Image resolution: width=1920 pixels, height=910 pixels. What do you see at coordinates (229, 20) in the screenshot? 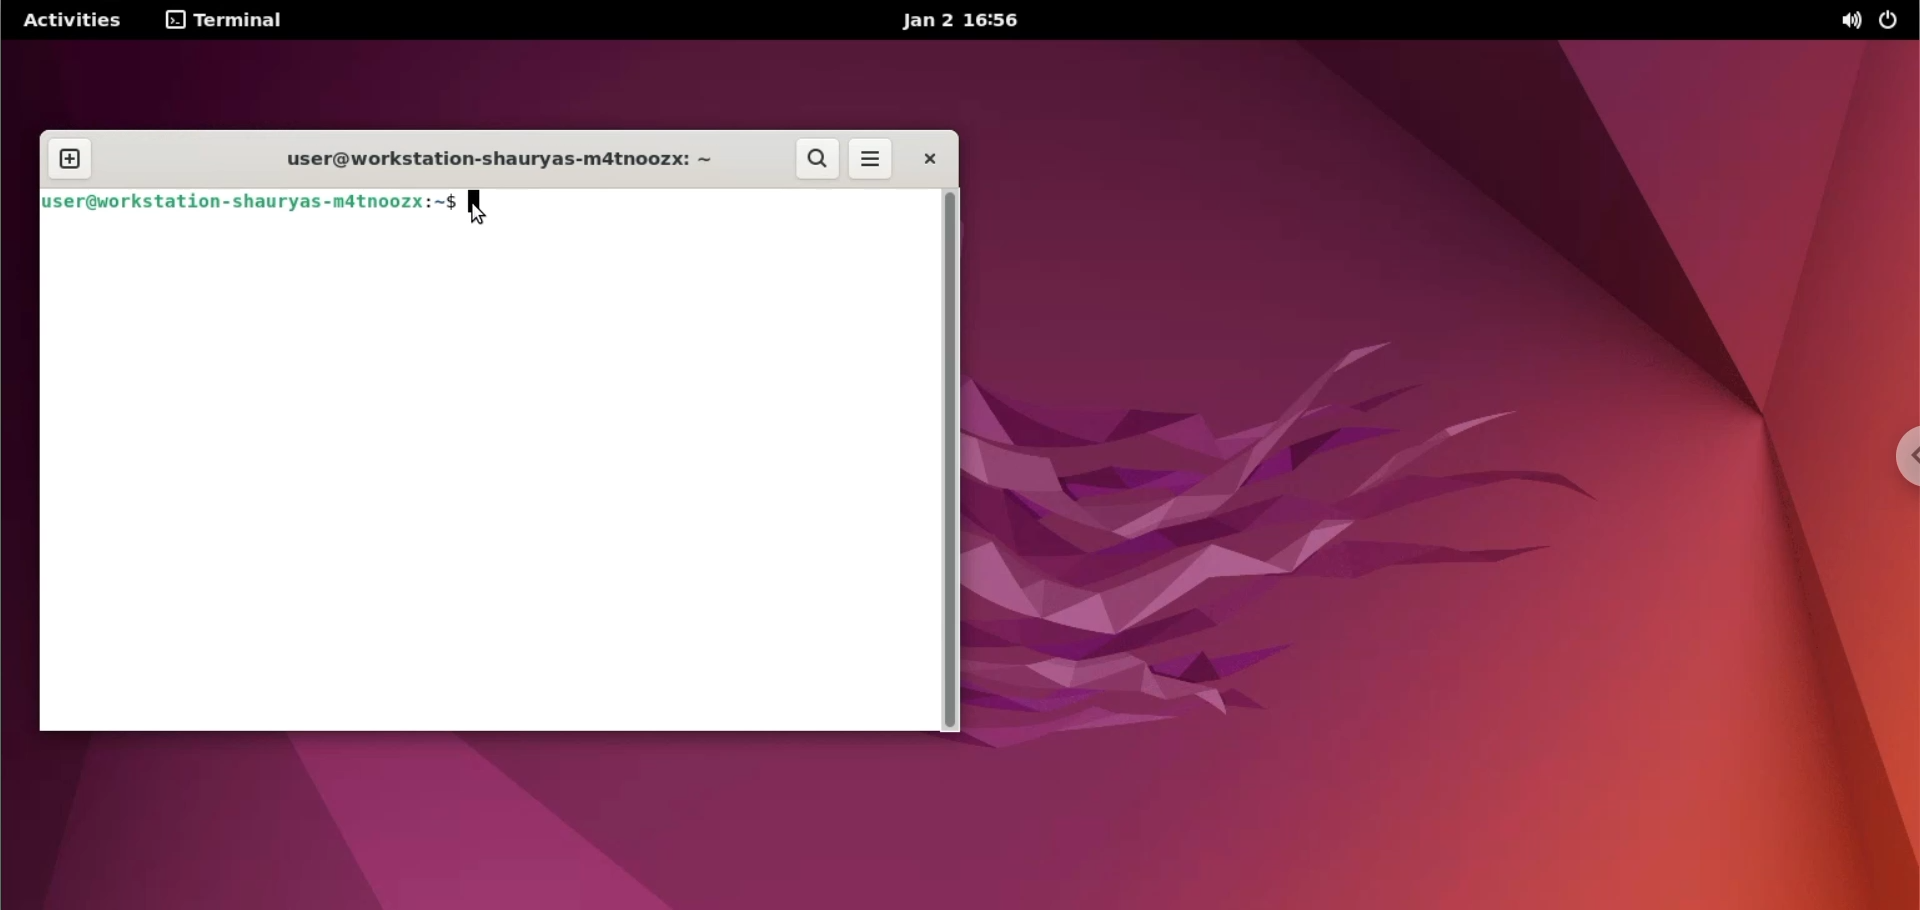
I see `Terminal ` at bounding box center [229, 20].